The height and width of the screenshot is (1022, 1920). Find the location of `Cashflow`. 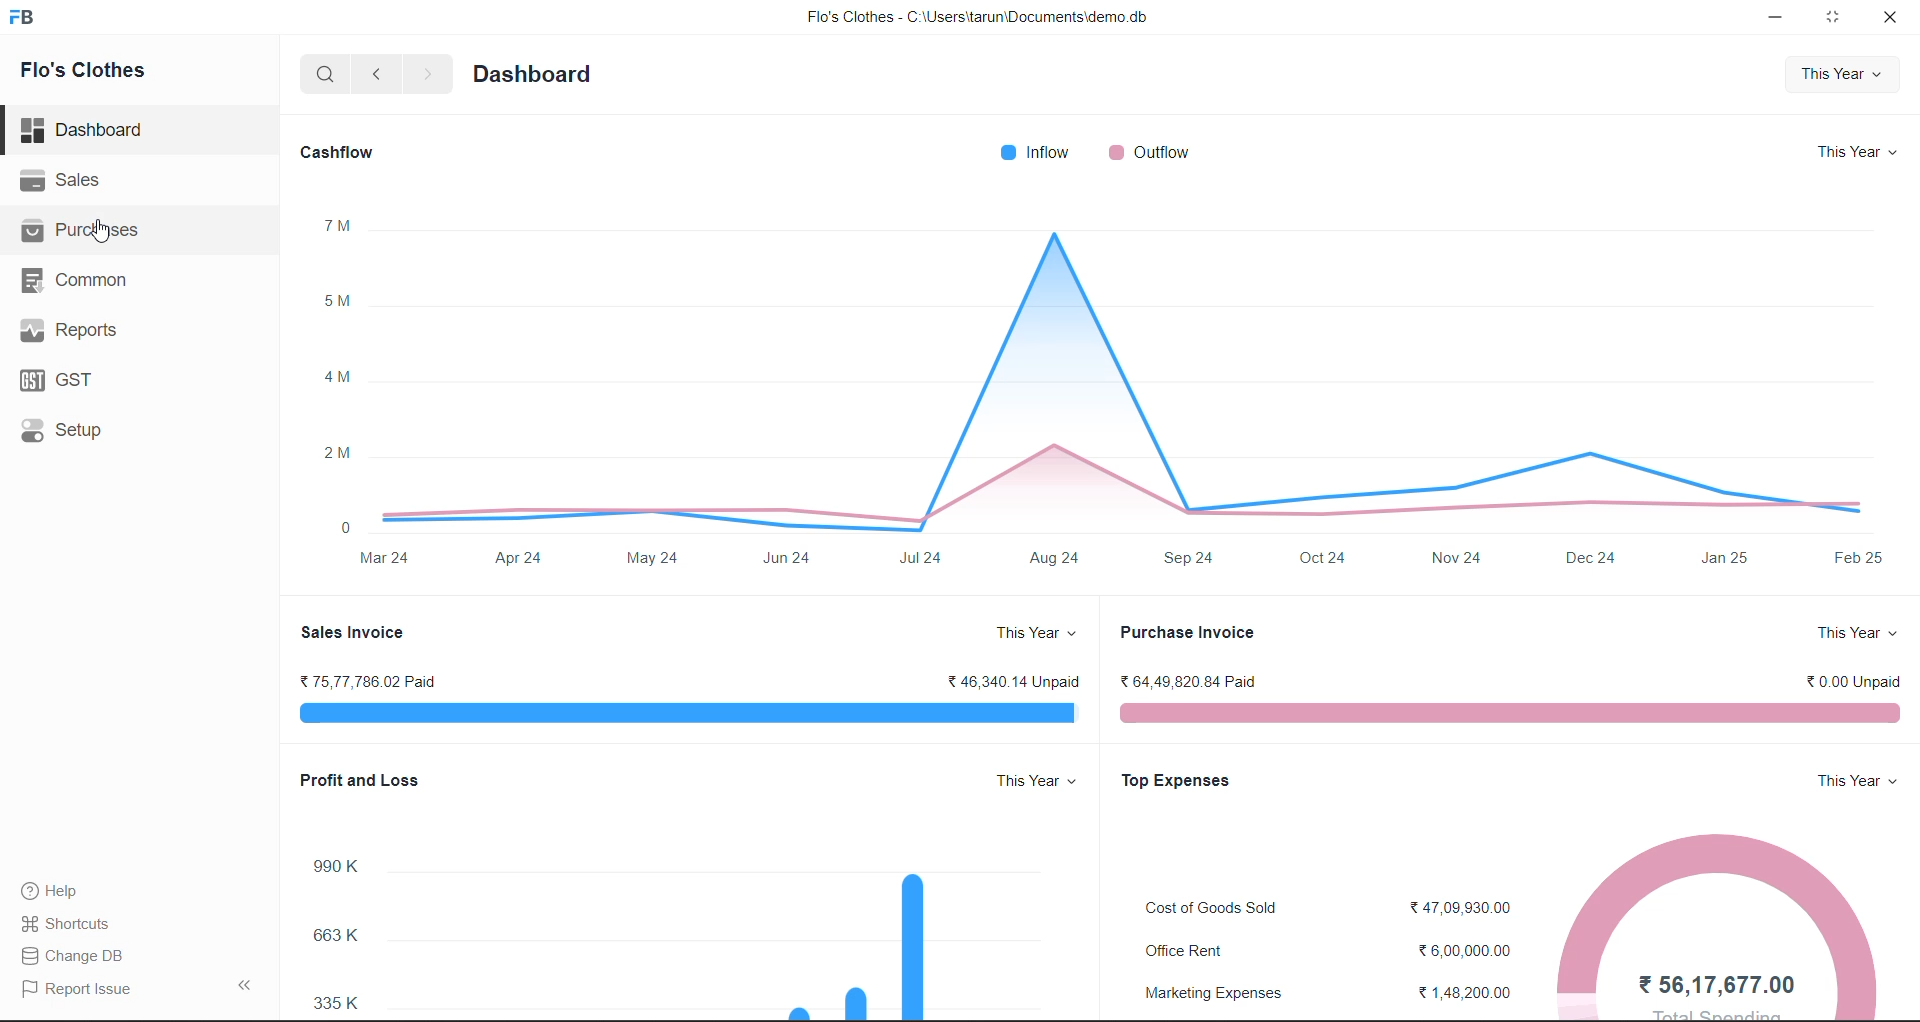

Cashflow is located at coordinates (341, 153).